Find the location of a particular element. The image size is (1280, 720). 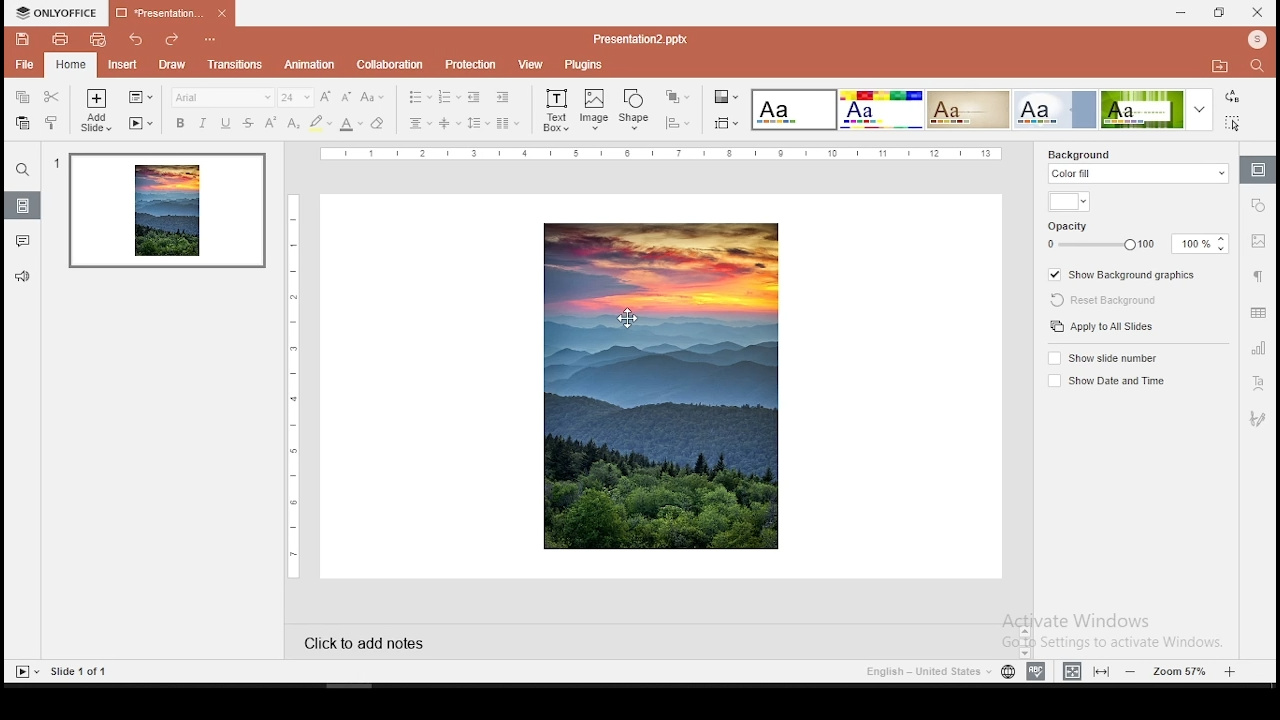

slides is located at coordinates (23, 205).